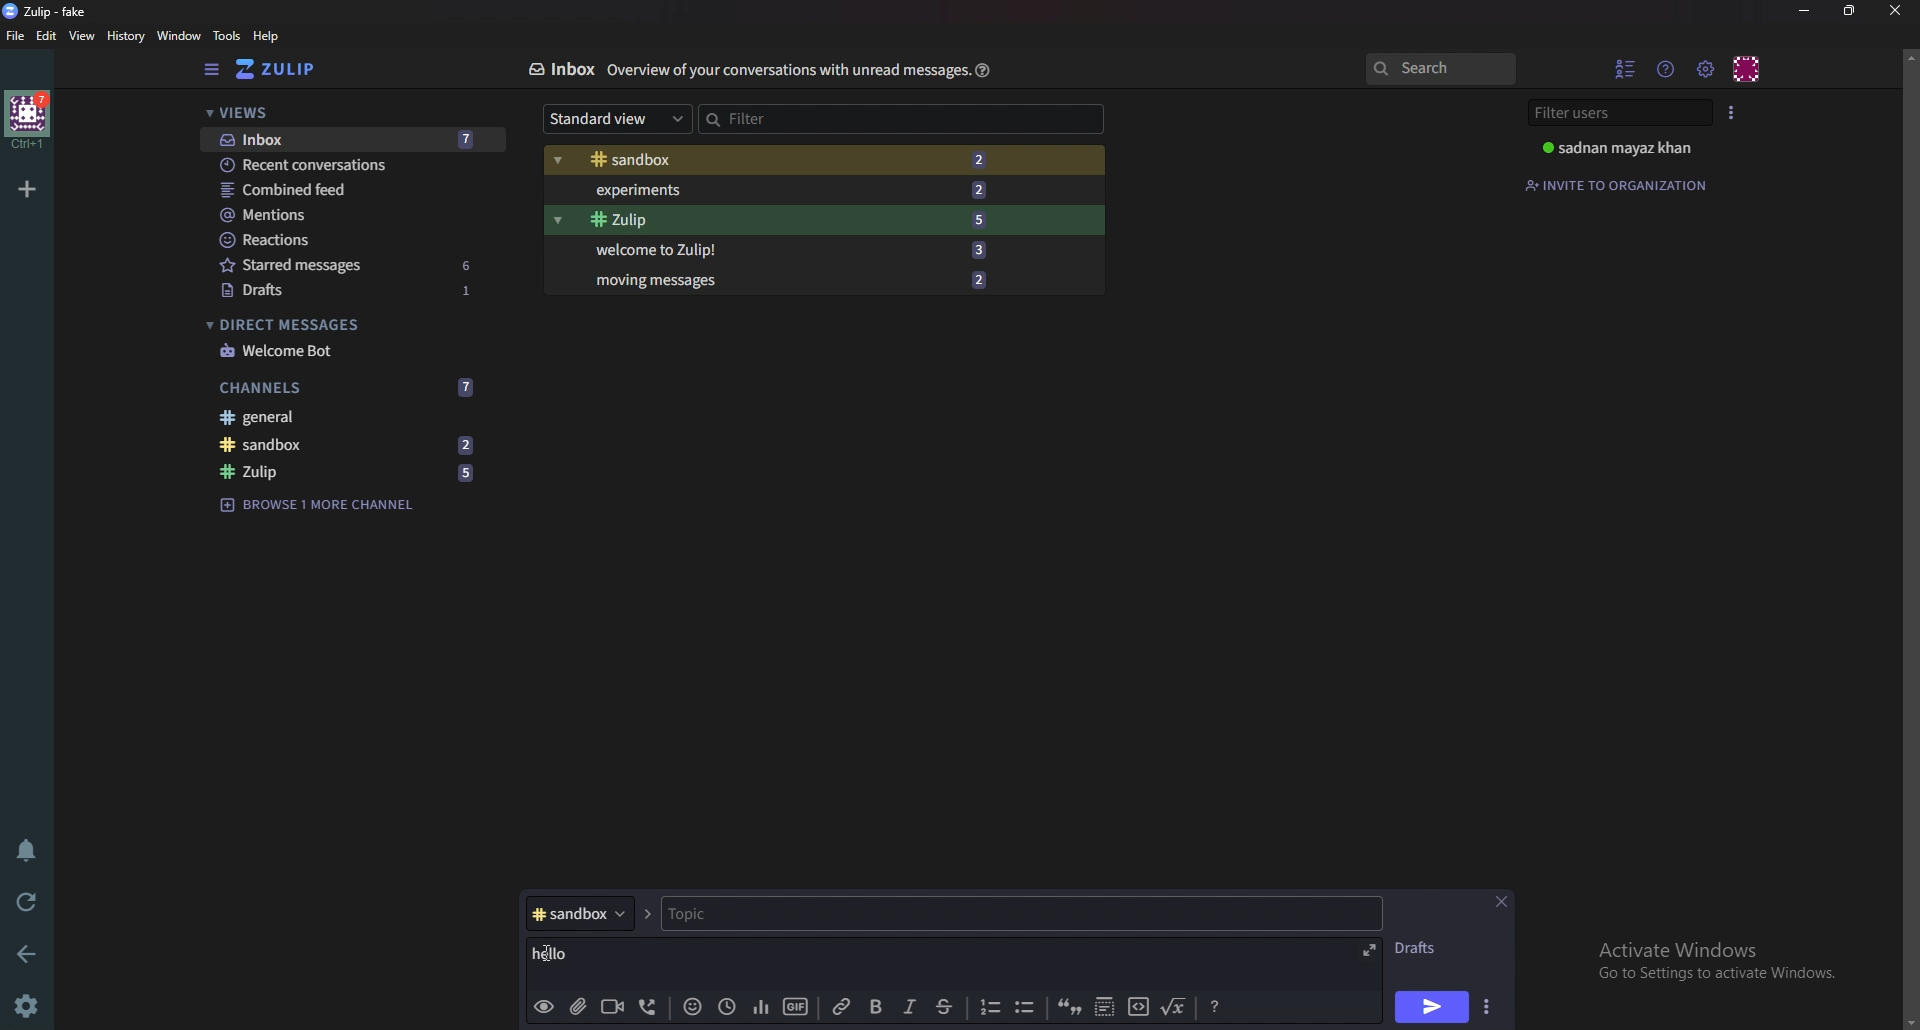 This screenshot has width=1920, height=1030. Describe the element at coordinates (1619, 150) in the screenshot. I see `sadnan mayaz khan` at that location.